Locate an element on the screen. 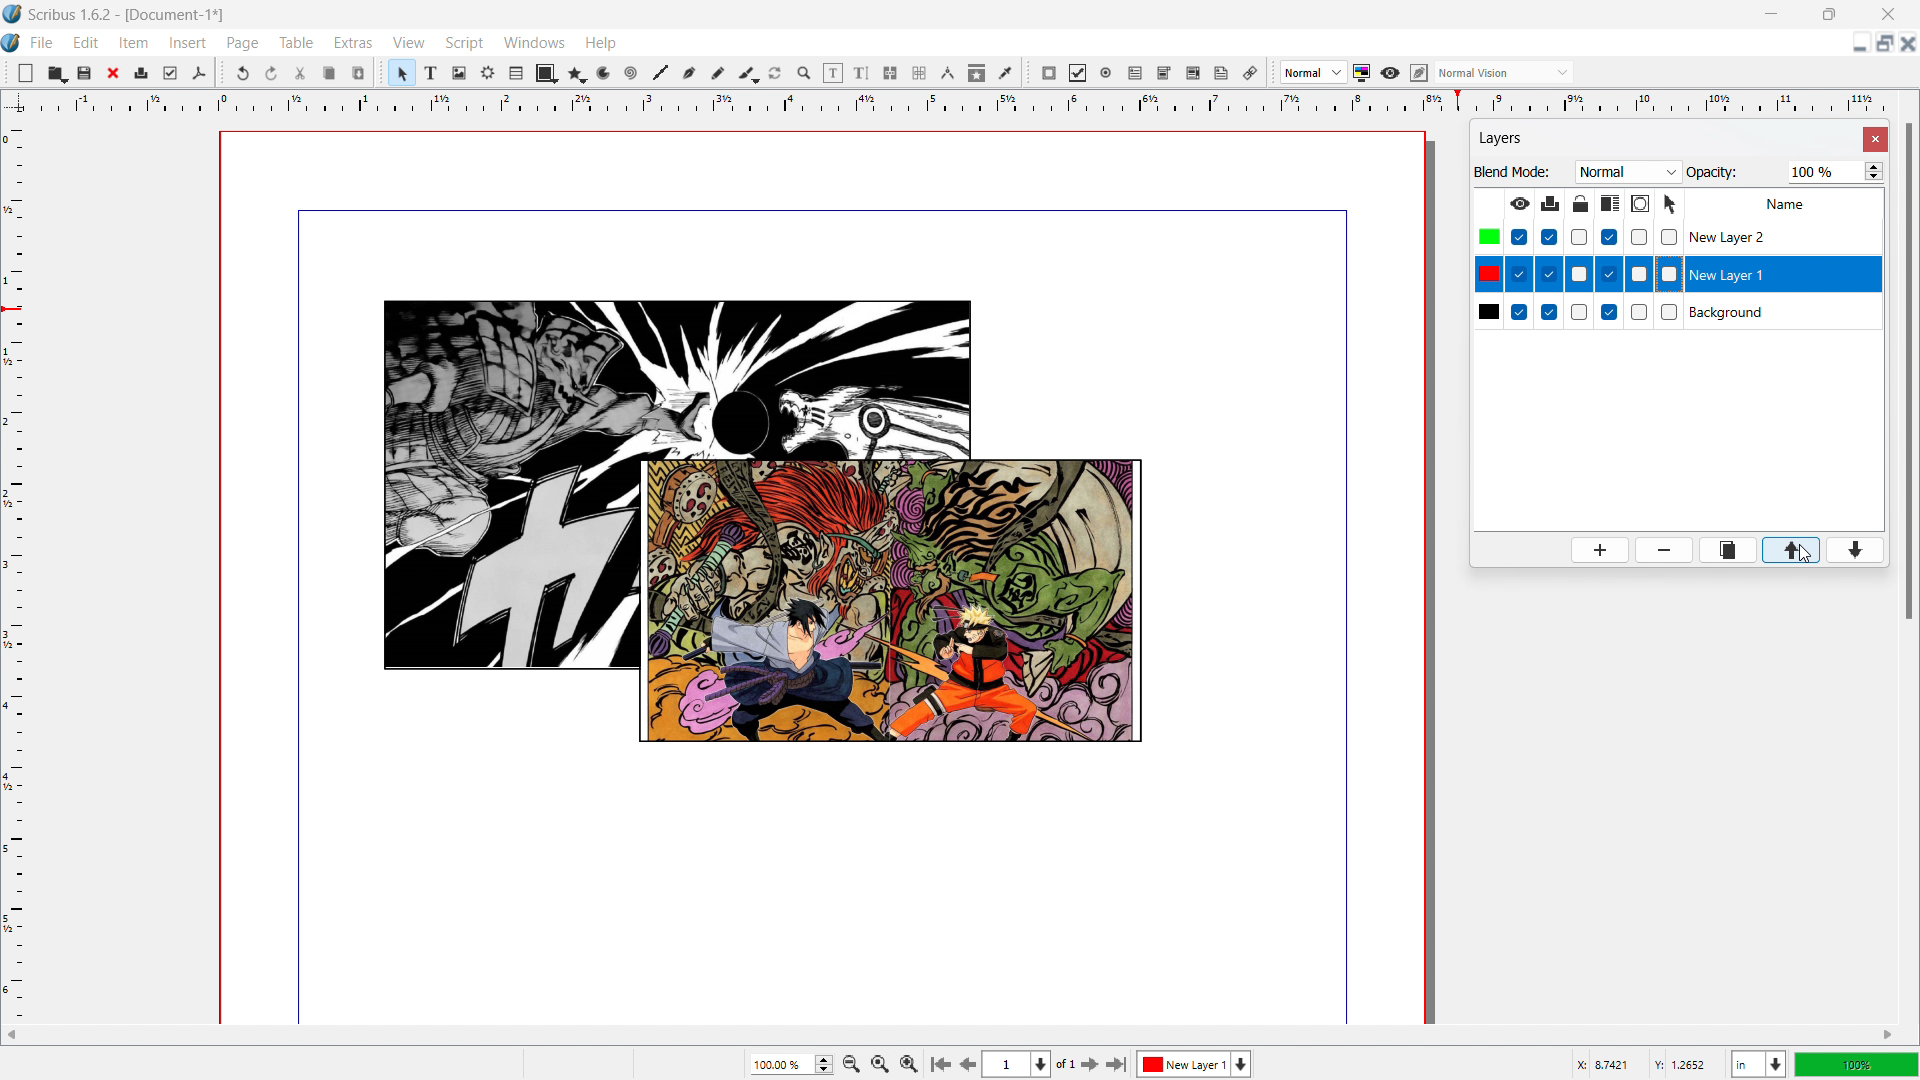 The width and height of the screenshot is (1920, 1080). maximize document is located at coordinates (1882, 42).